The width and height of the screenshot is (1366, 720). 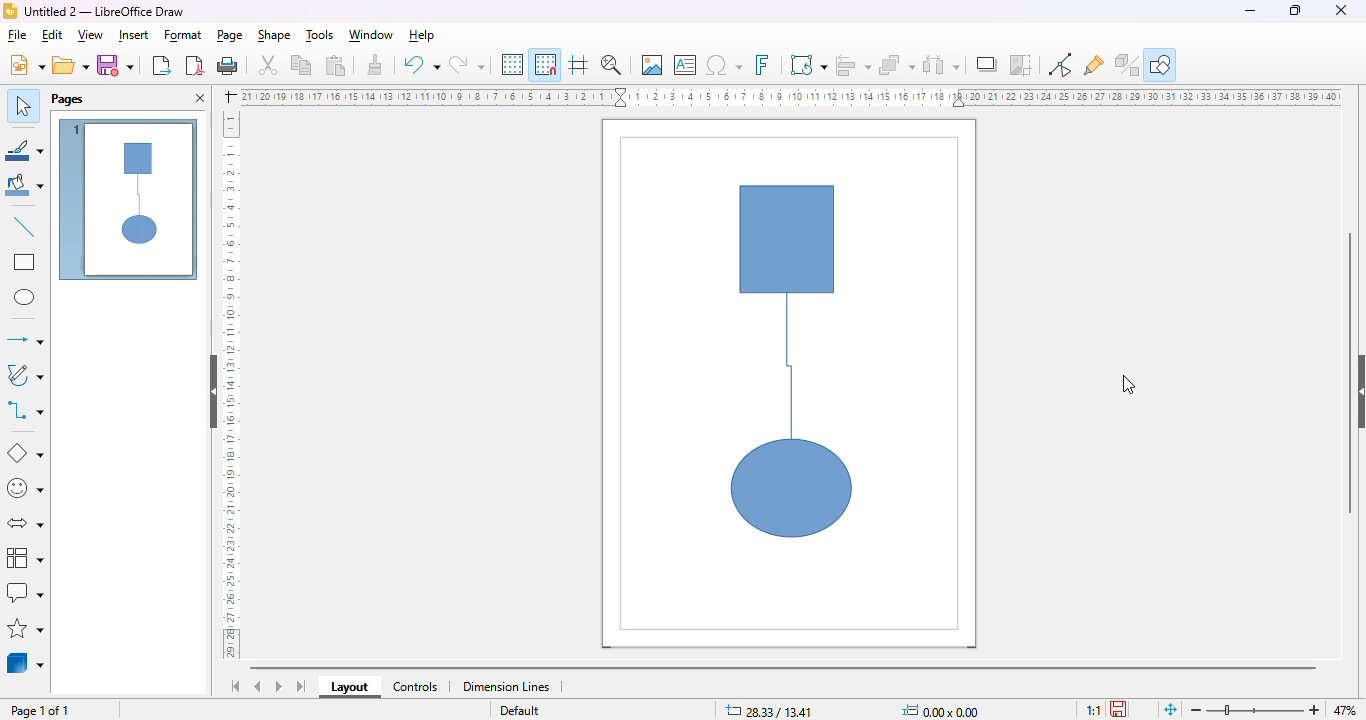 I want to click on dimension lines, so click(x=506, y=686).